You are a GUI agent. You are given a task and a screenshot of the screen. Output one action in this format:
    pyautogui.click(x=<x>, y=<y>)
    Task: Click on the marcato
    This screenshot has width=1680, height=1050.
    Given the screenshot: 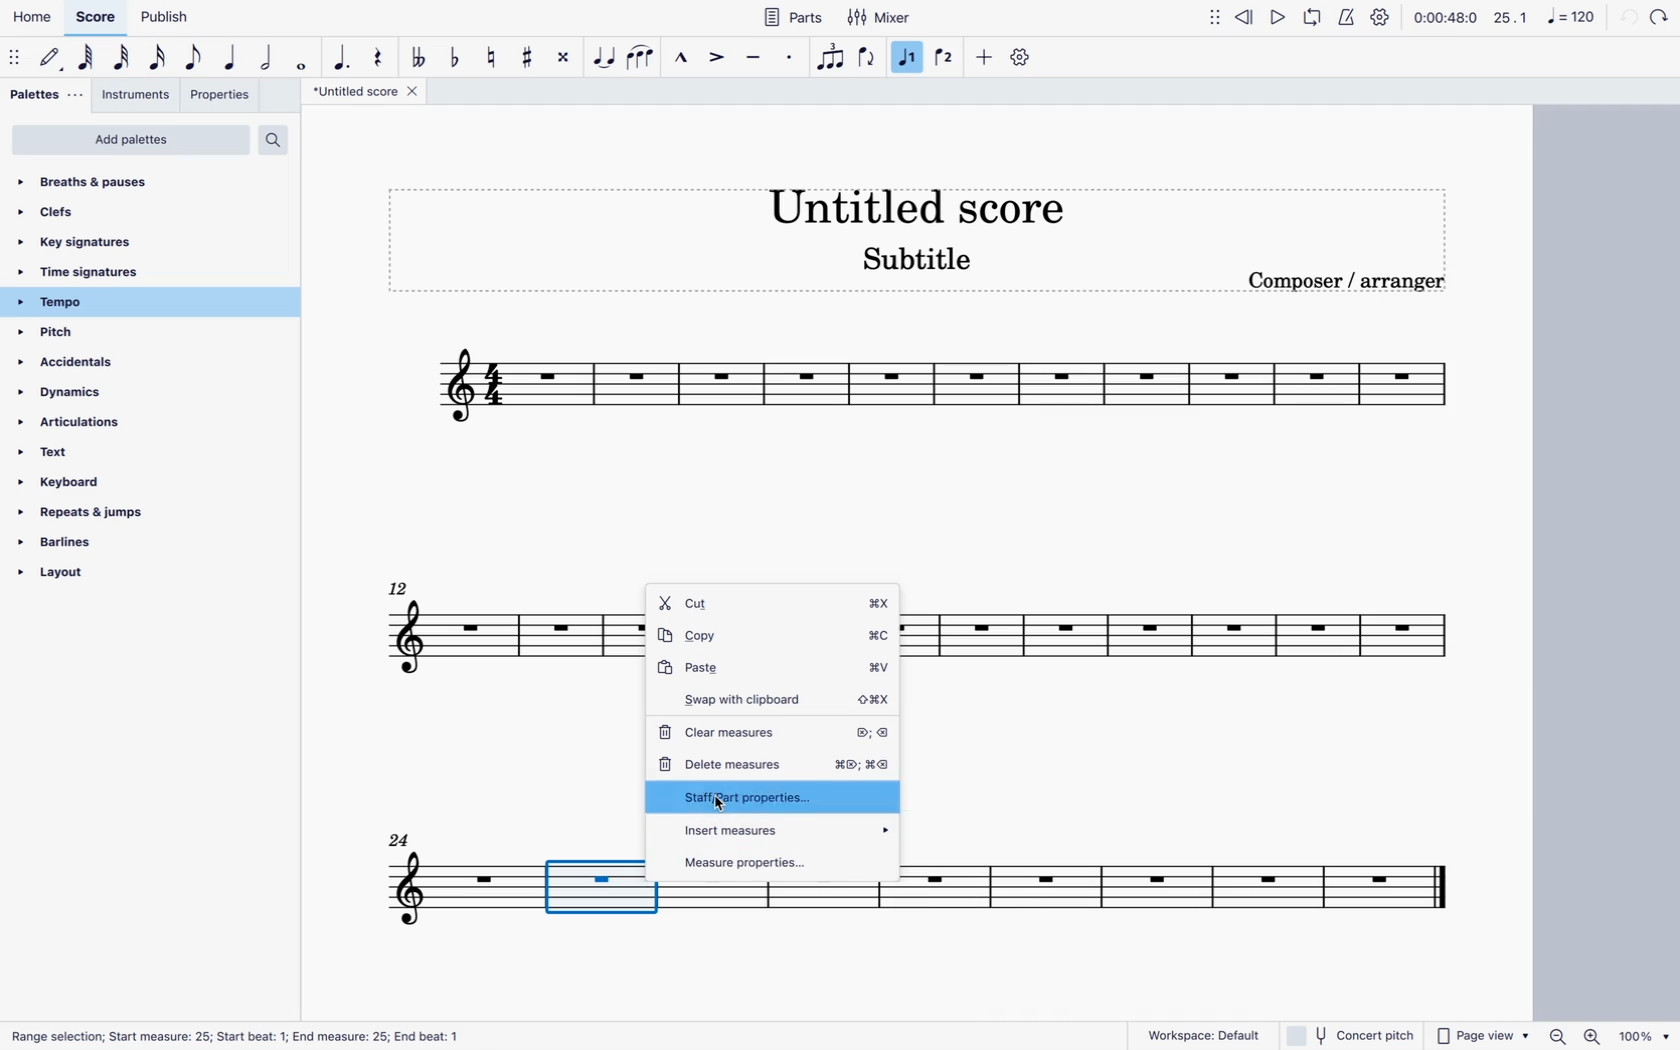 What is the action you would take?
    pyautogui.click(x=683, y=58)
    